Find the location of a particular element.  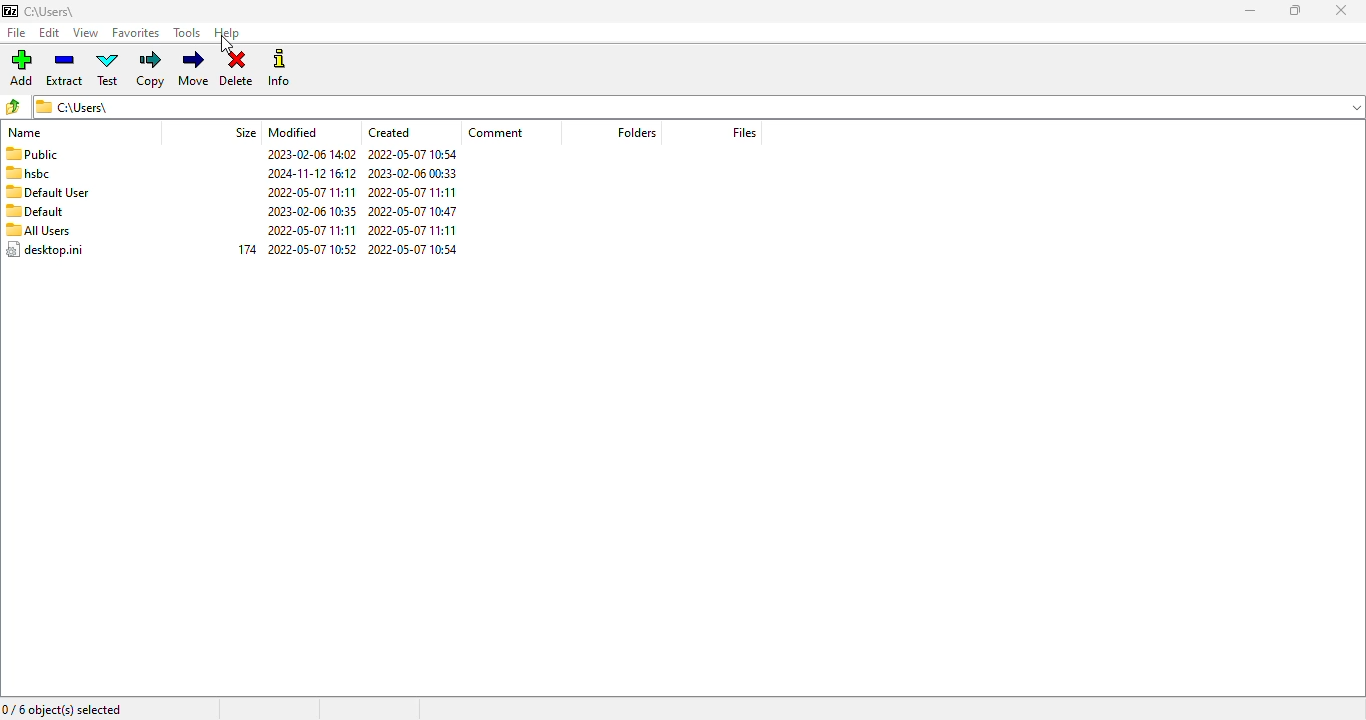

favorites is located at coordinates (136, 33).